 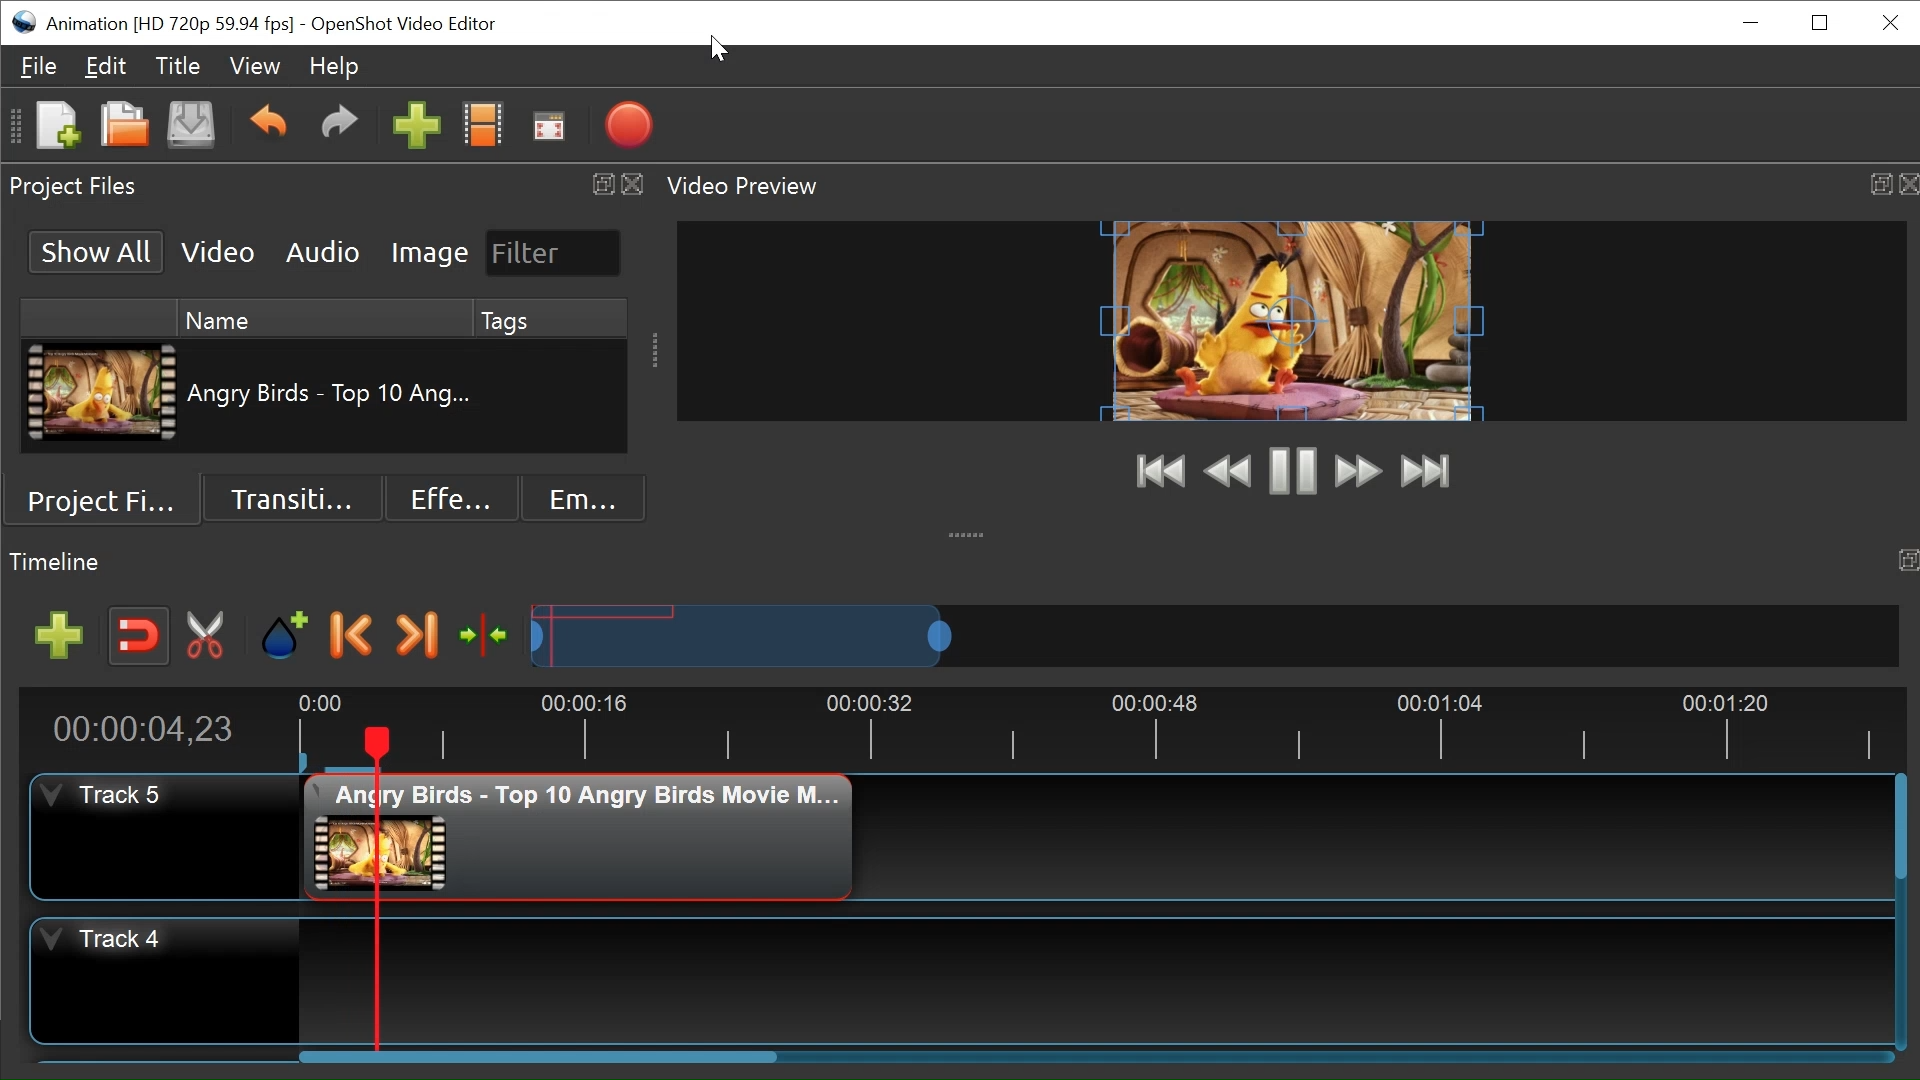 What do you see at coordinates (451, 498) in the screenshot?
I see `Effects` at bounding box center [451, 498].